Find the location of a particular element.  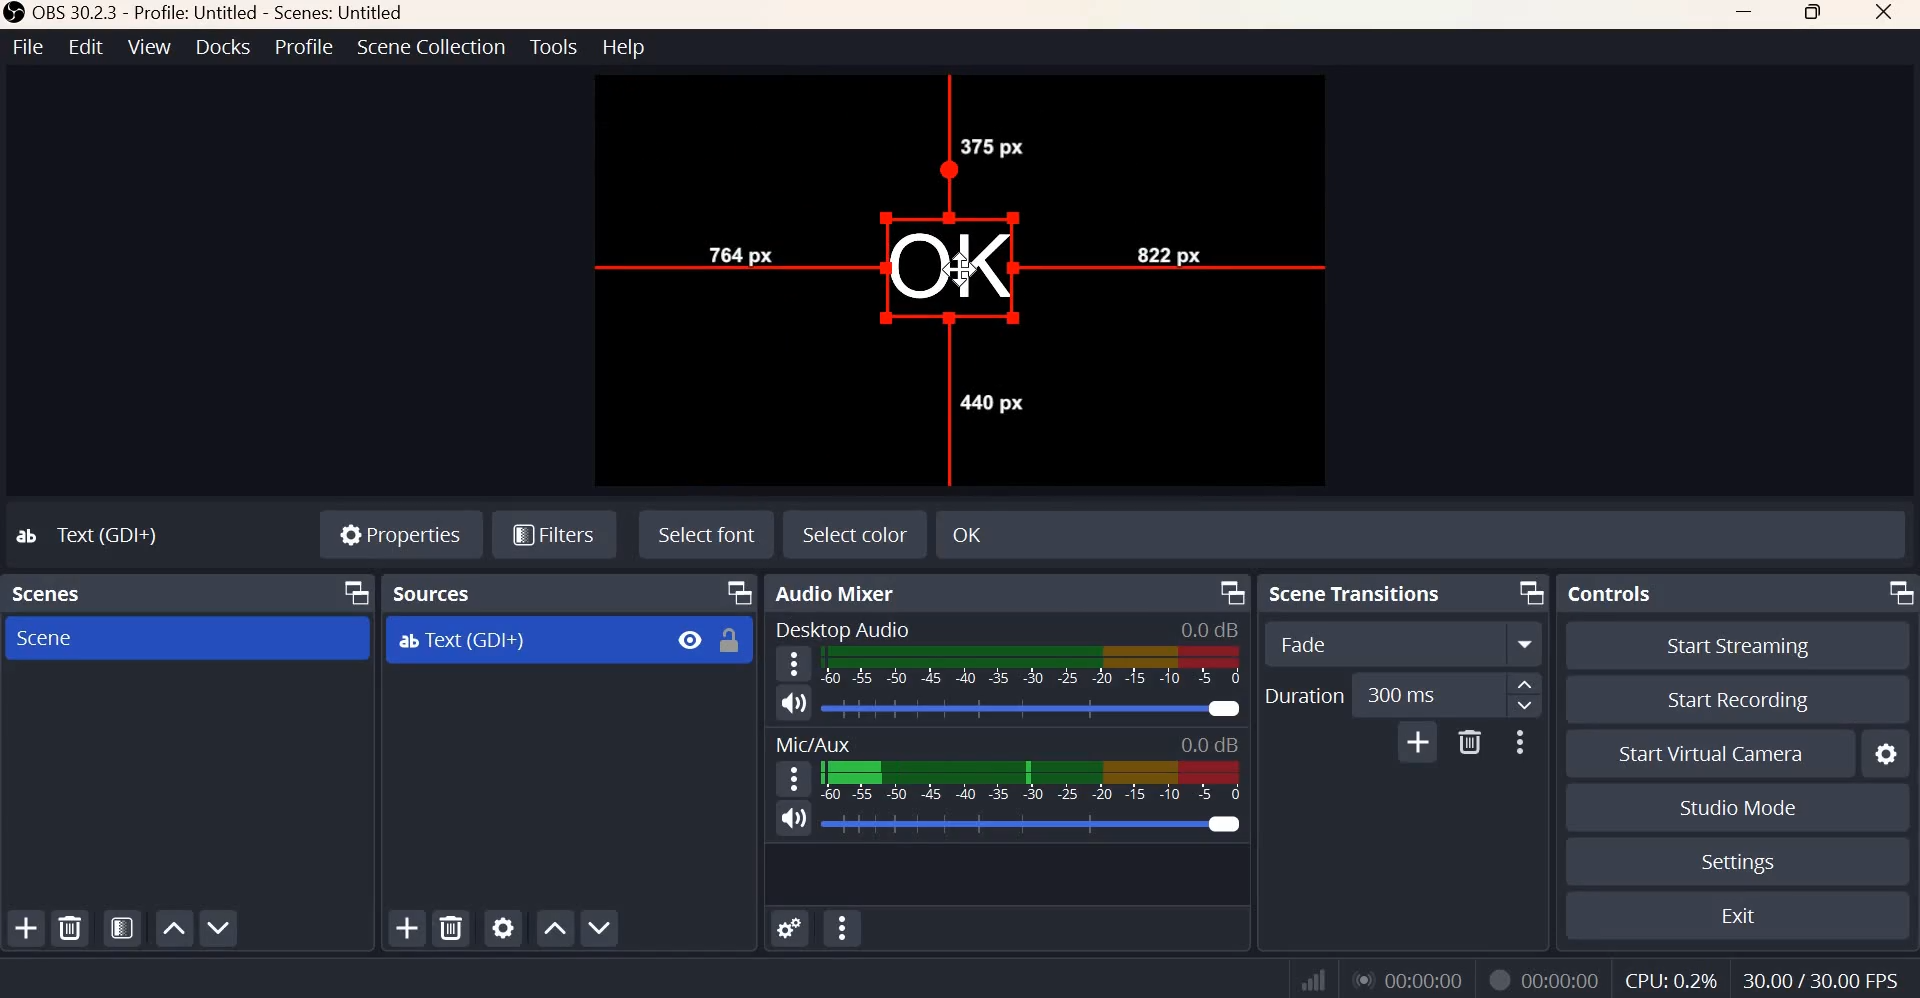

Delete Transition is located at coordinates (1469, 742).